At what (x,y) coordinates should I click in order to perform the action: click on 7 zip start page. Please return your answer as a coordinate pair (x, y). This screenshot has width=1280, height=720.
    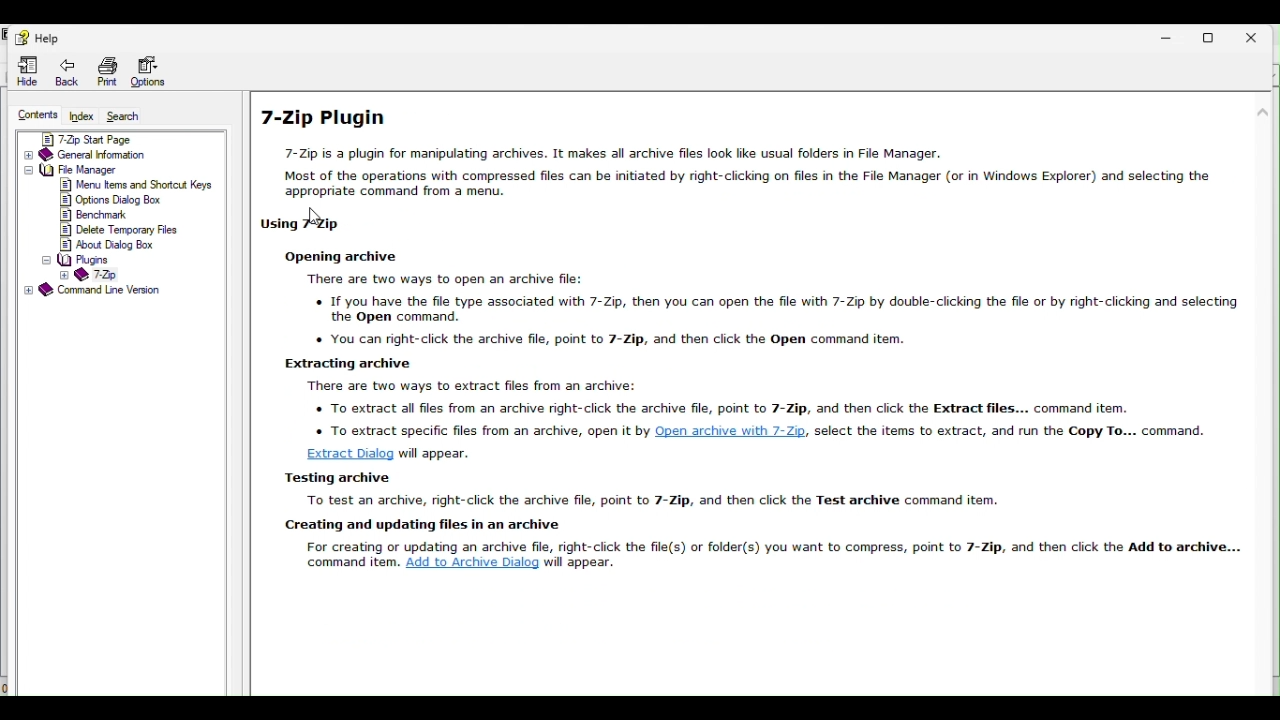
    Looking at the image, I should click on (84, 137).